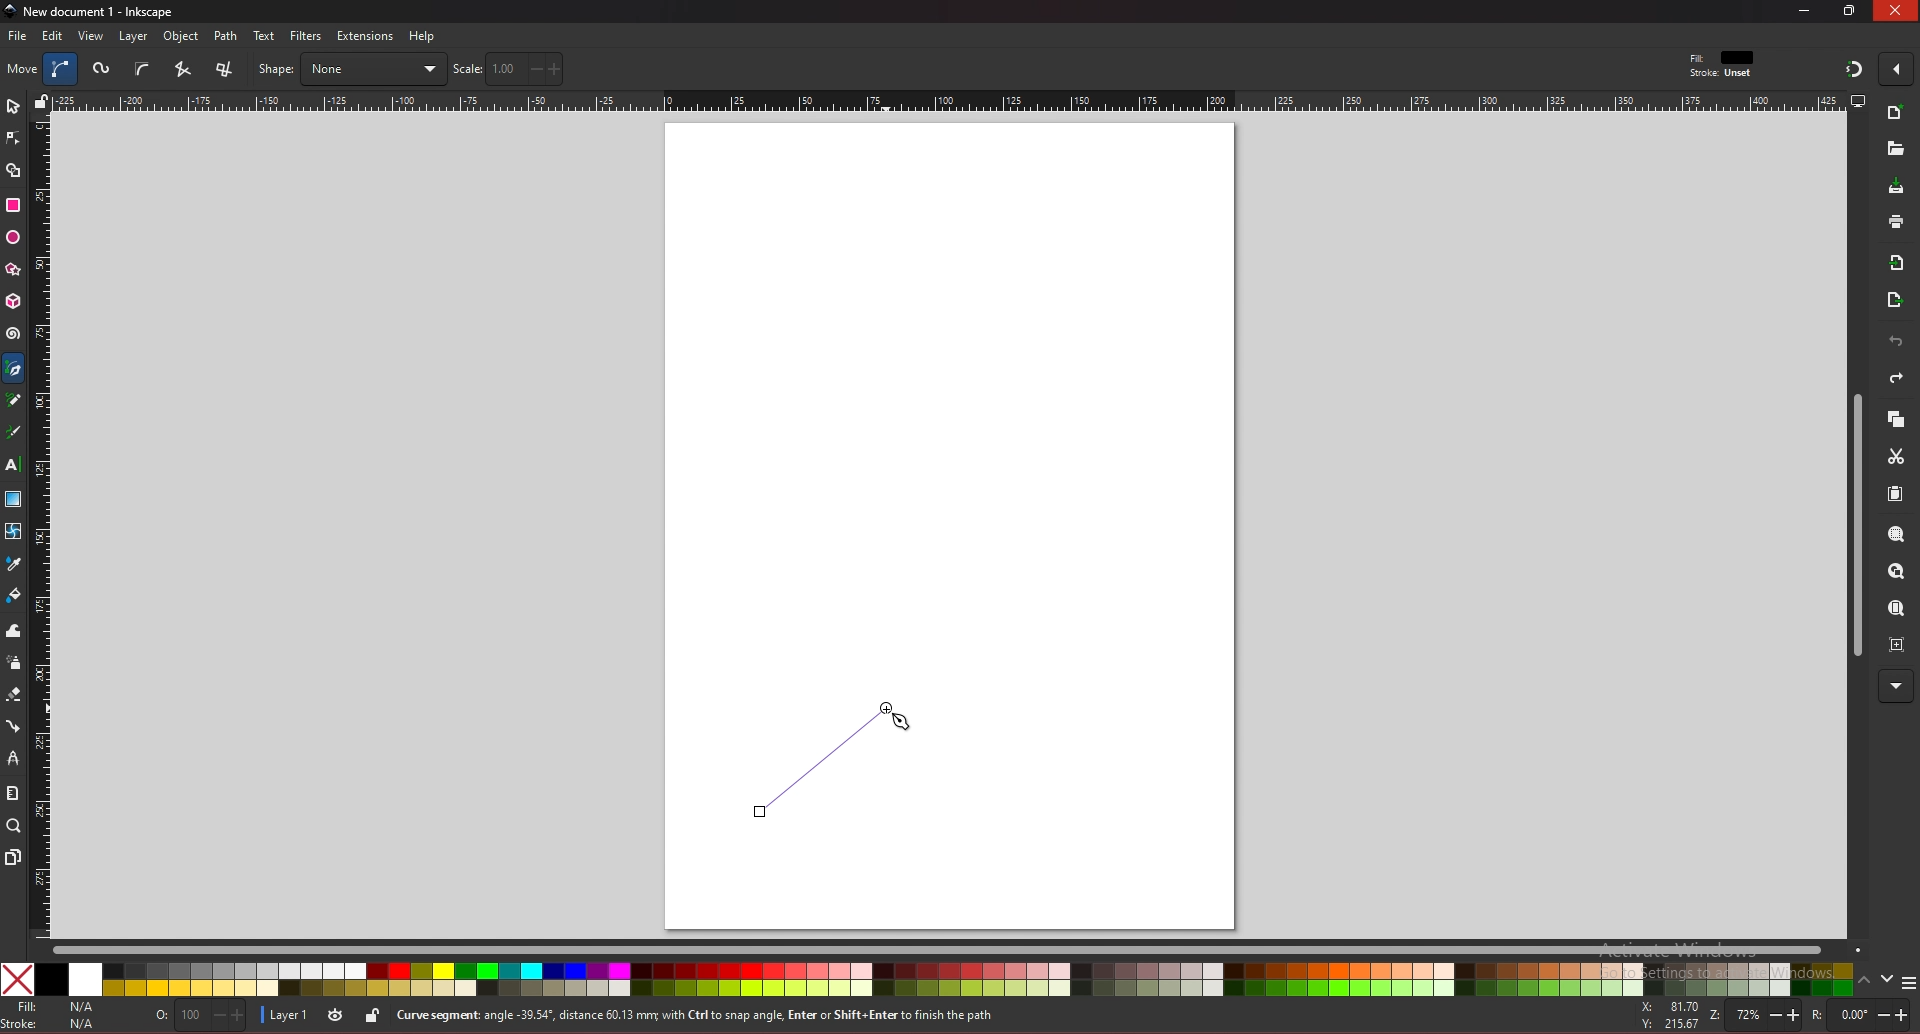  Describe the element at coordinates (1897, 188) in the screenshot. I see `save` at that location.